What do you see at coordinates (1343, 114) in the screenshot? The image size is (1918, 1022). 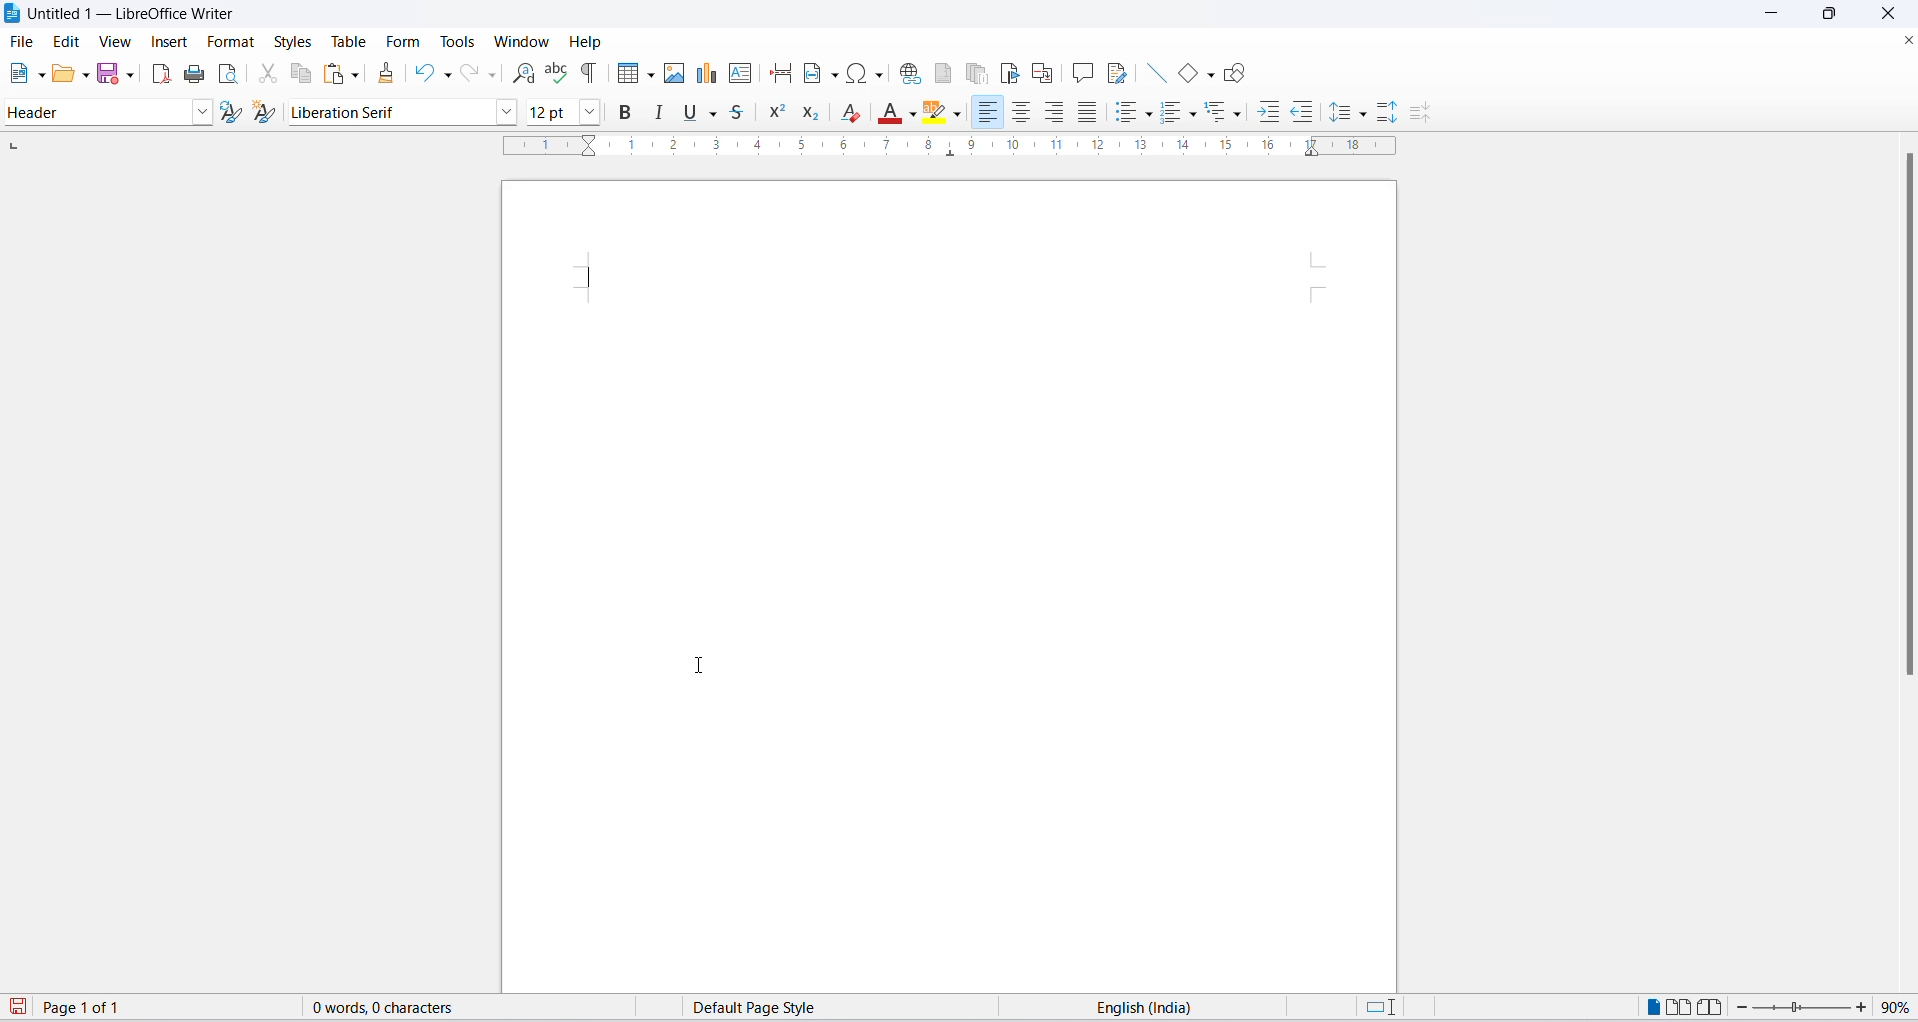 I see `line spacing` at bounding box center [1343, 114].